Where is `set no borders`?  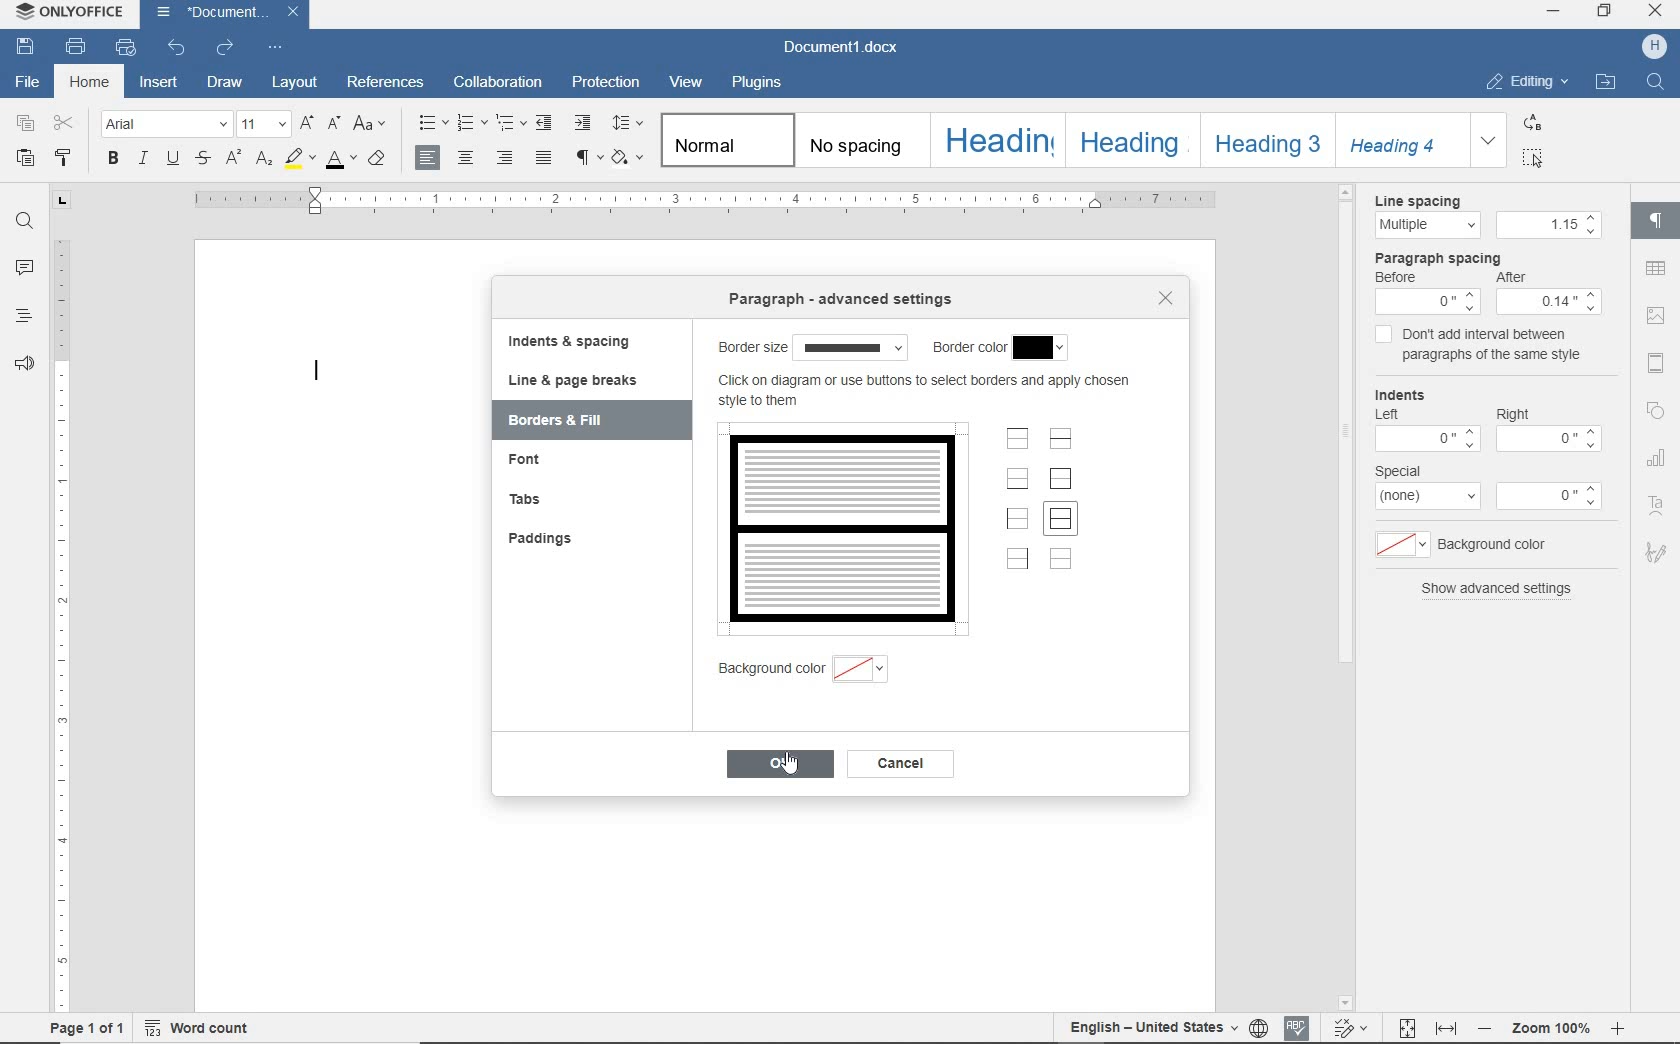 set no borders is located at coordinates (1062, 562).